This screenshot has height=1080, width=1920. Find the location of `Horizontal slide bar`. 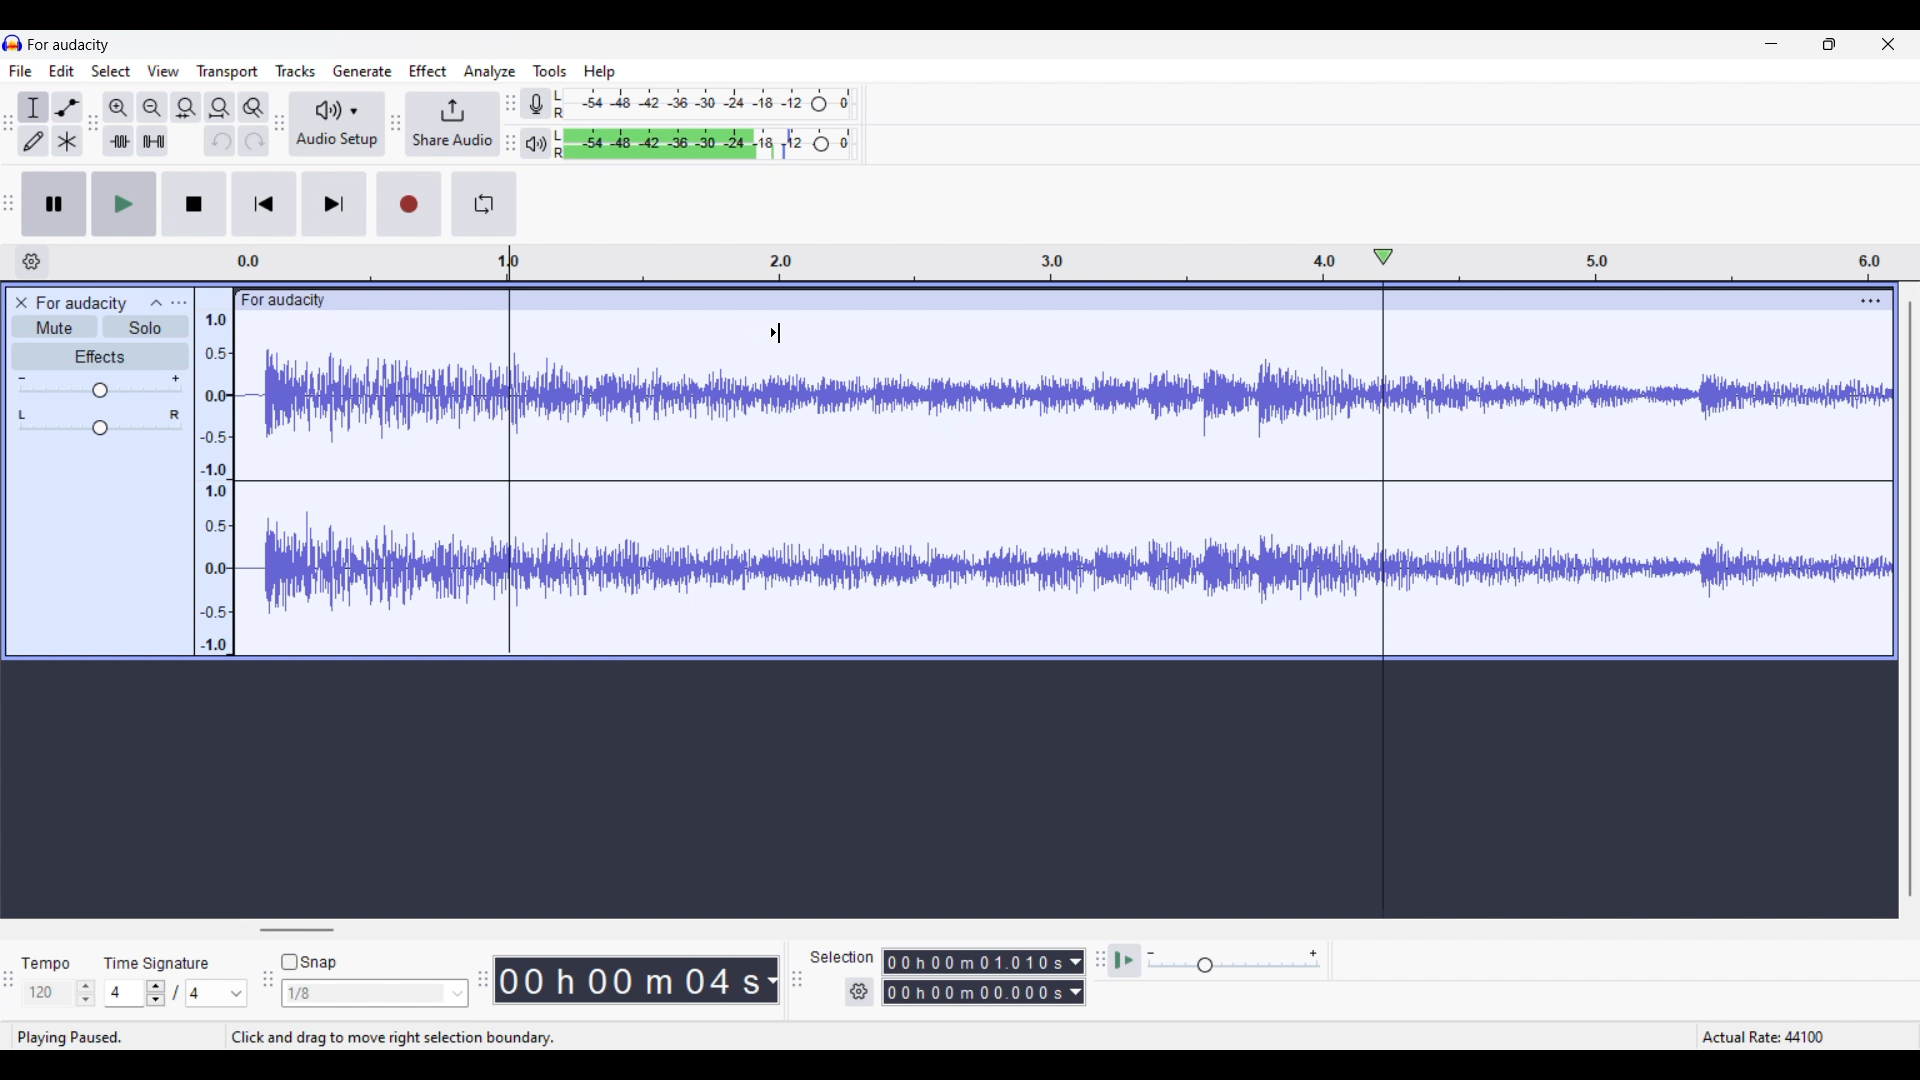

Horizontal slide bar is located at coordinates (296, 930).